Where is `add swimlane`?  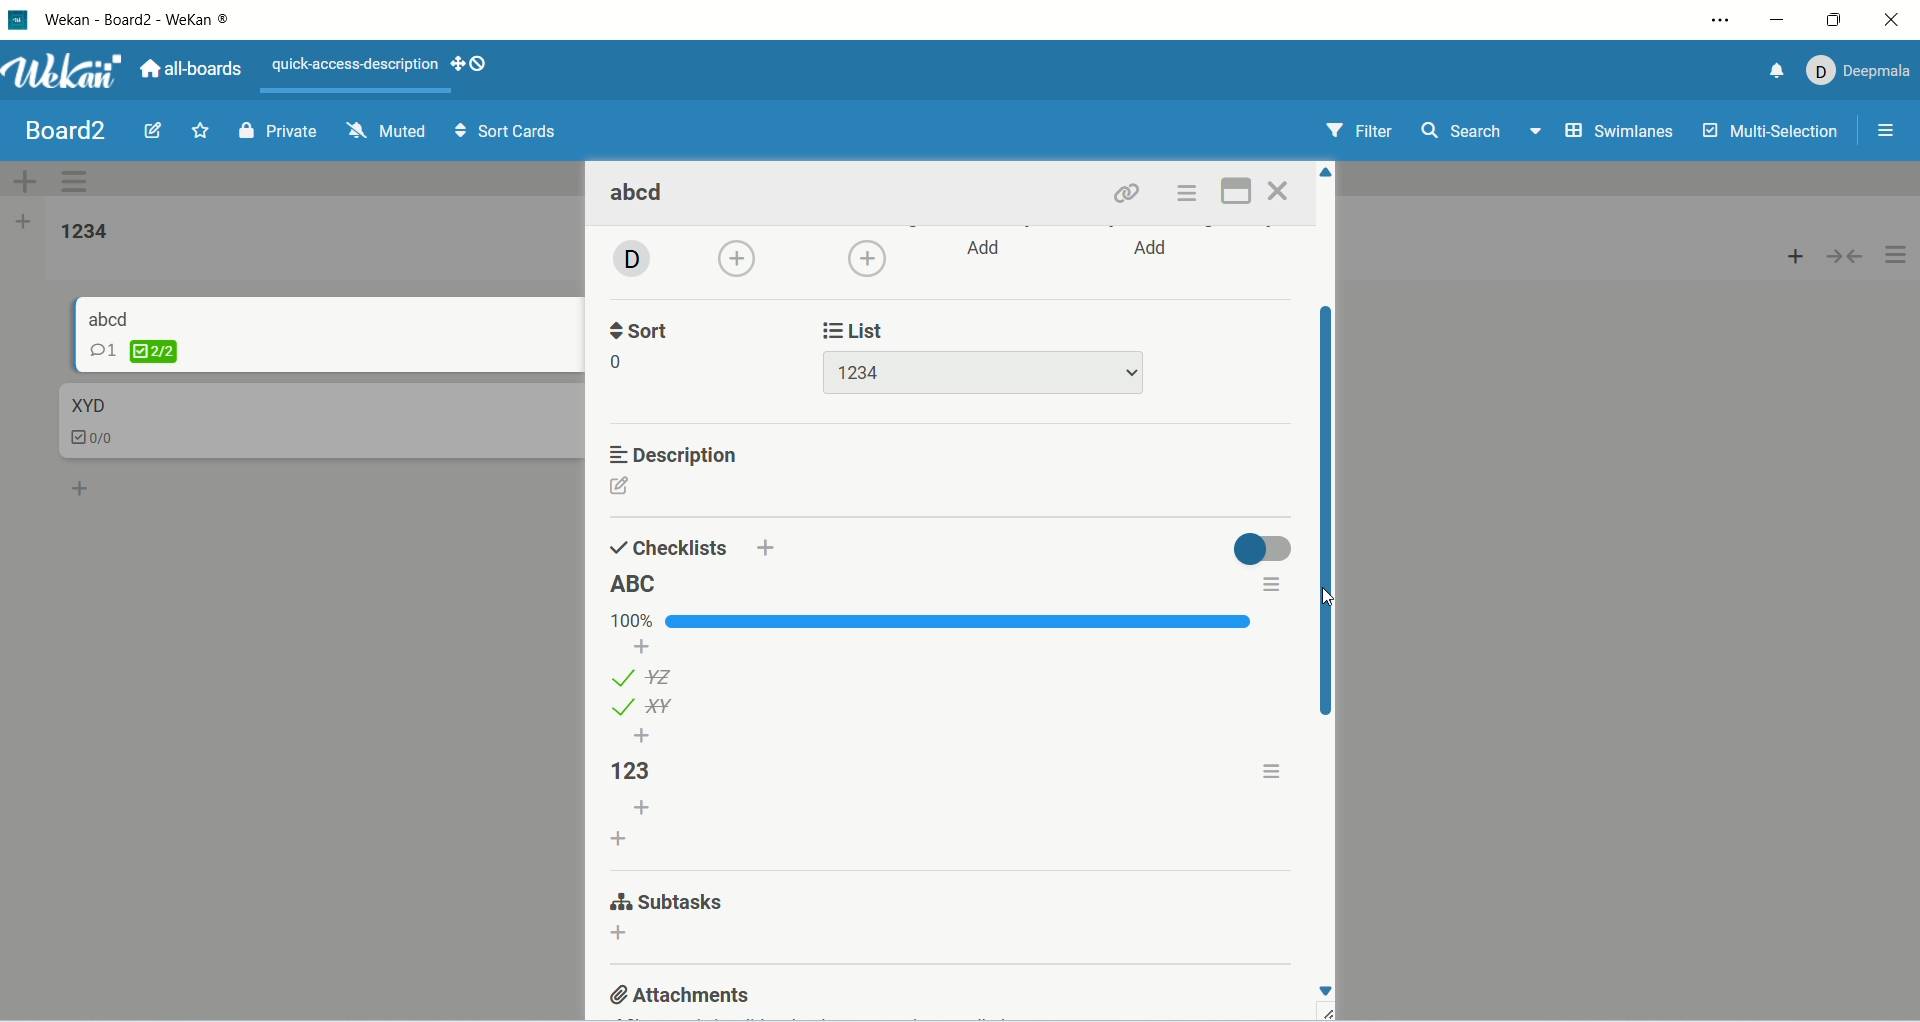 add swimlane is located at coordinates (20, 177).